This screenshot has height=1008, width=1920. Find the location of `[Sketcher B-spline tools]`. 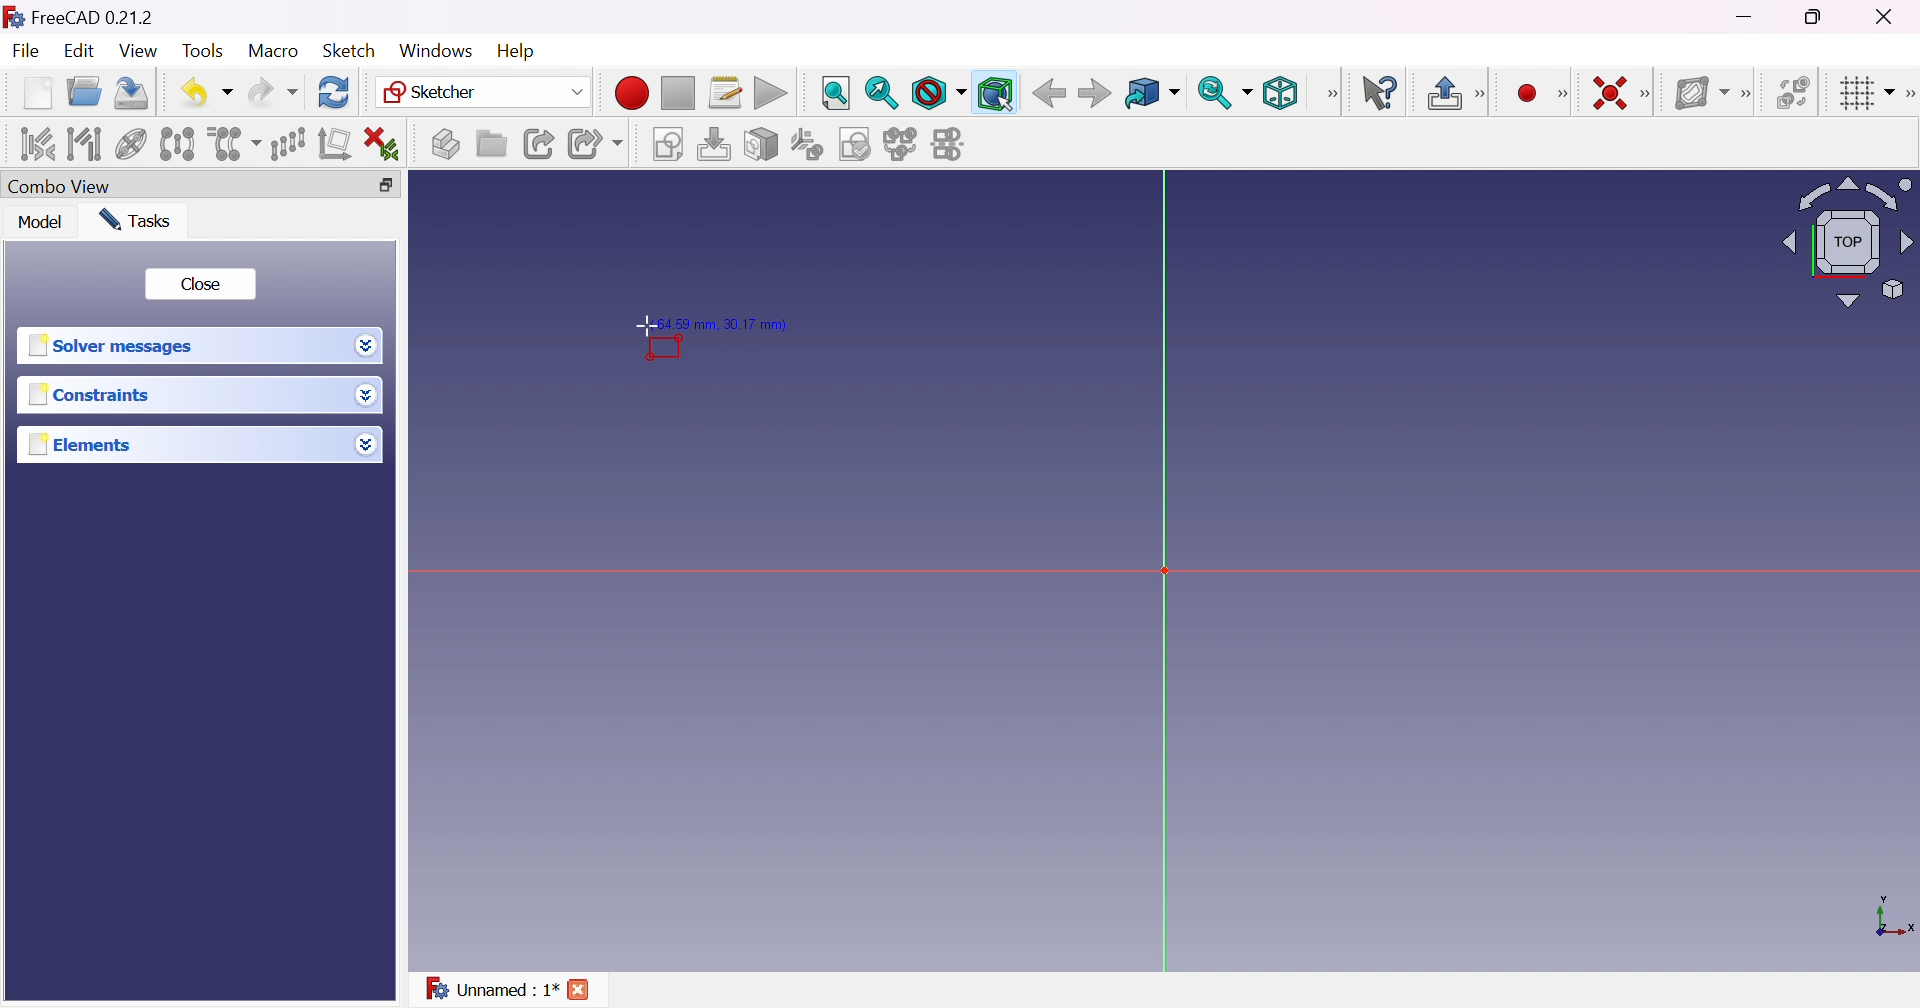

[Sketcher B-spline tools] is located at coordinates (1748, 94).